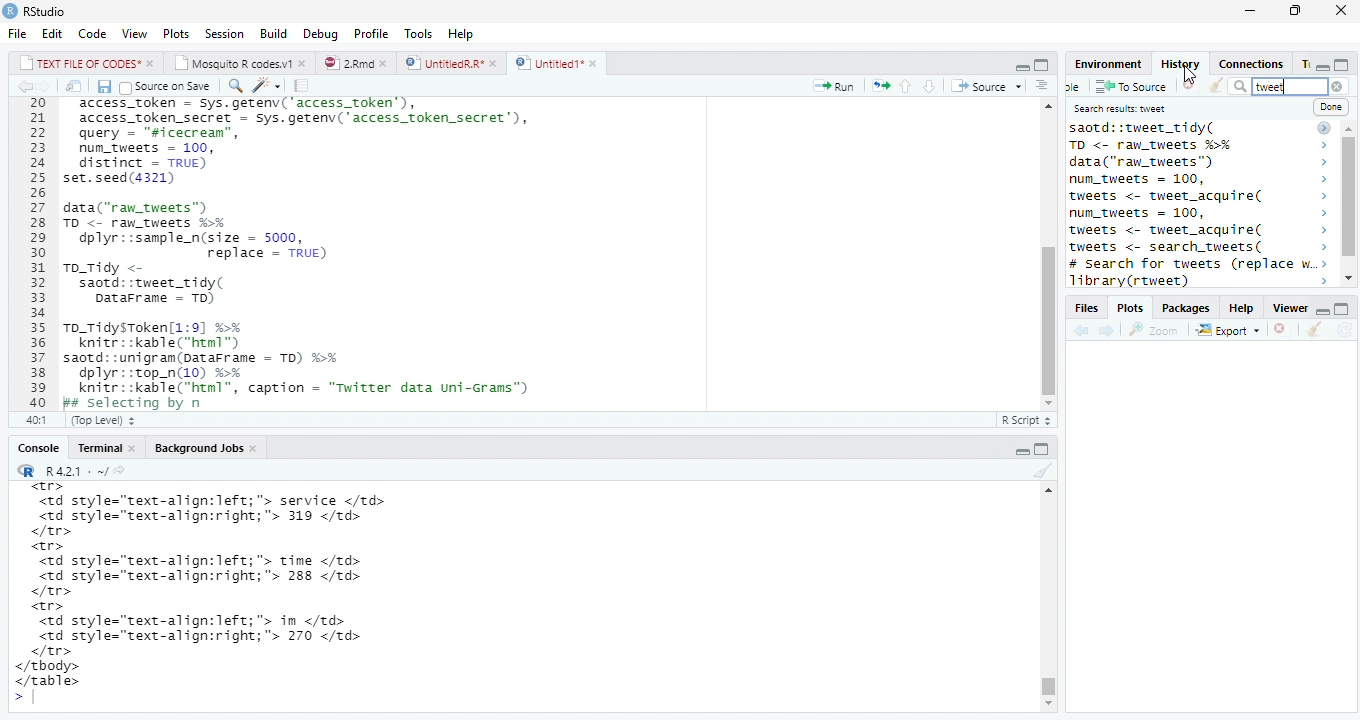 The image size is (1360, 720). What do you see at coordinates (833, 85) in the screenshot?
I see `Run` at bounding box center [833, 85].